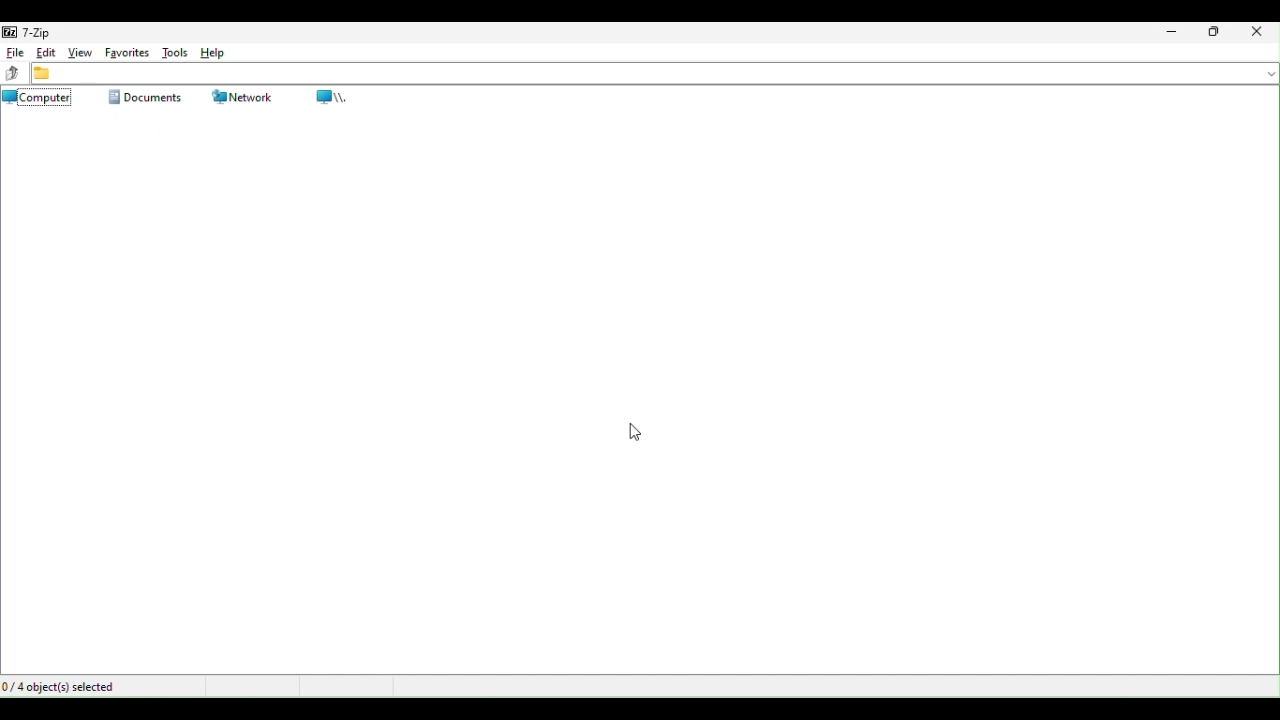 This screenshot has width=1280, height=720. I want to click on Documents, so click(147, 100).